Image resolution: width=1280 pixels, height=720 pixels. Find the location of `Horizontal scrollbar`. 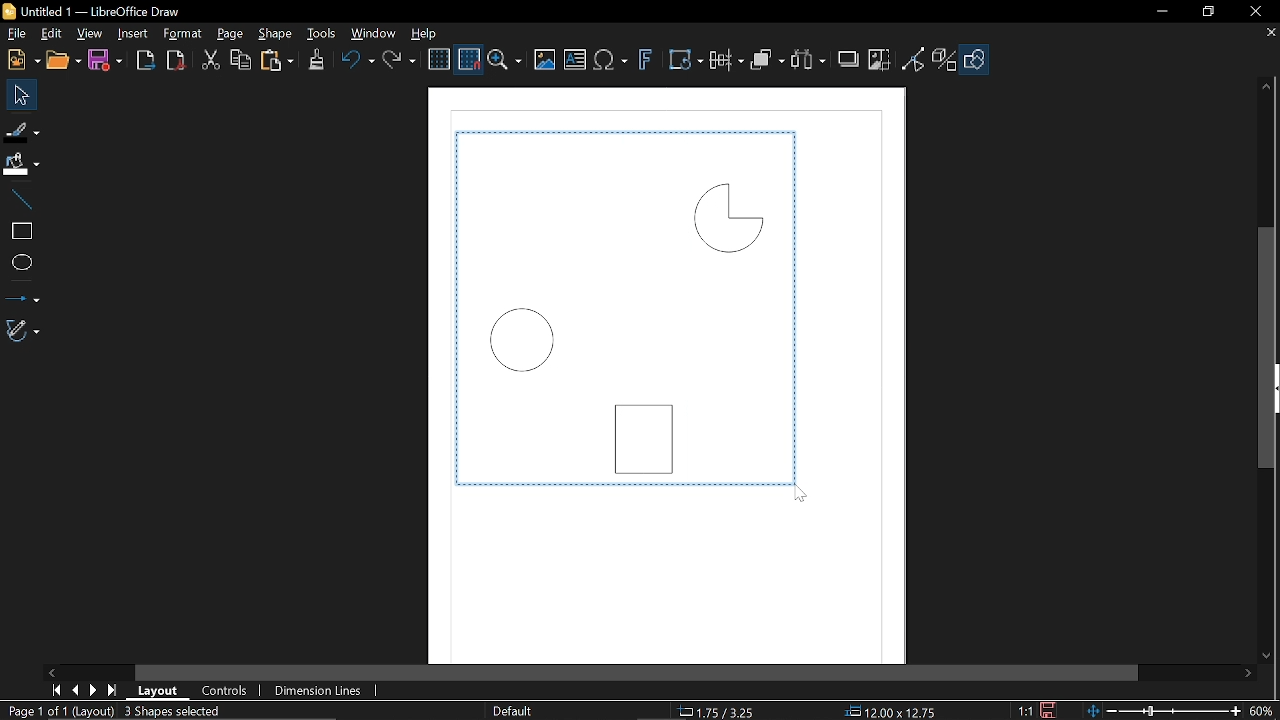

Horizontal scrollbar is located at coordinates (638, 670).